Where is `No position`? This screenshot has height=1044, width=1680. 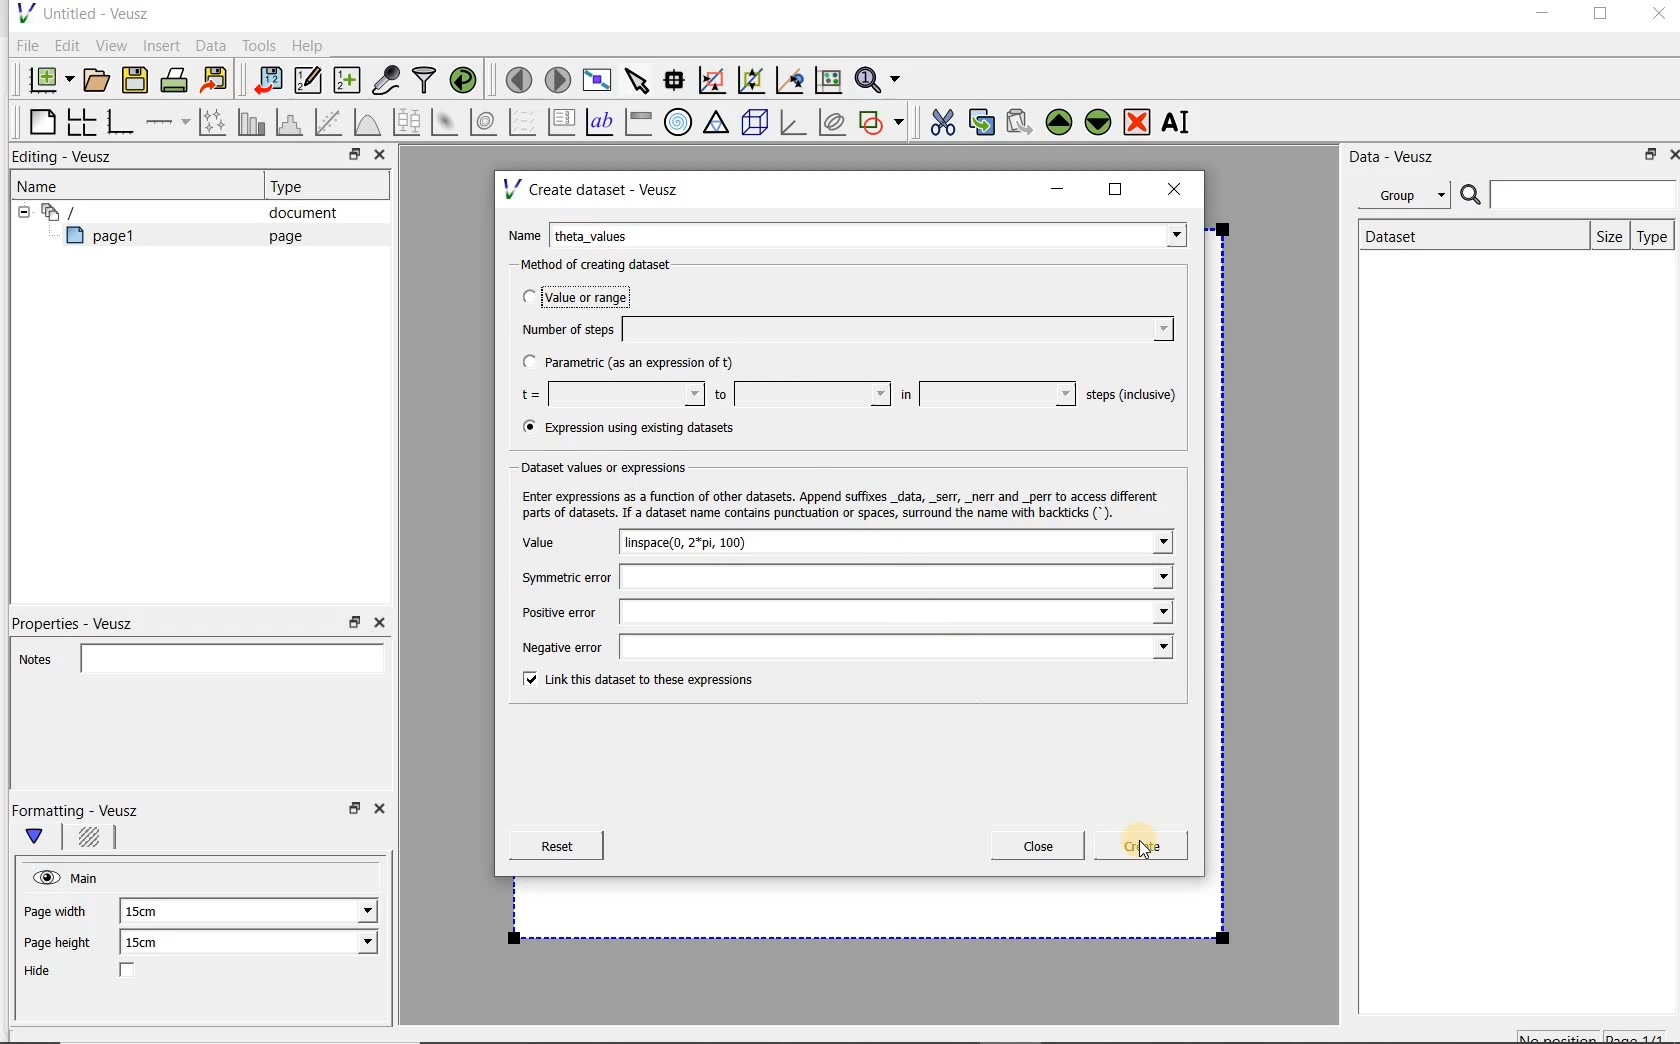
No position is located at coordinates (1560, 1035).